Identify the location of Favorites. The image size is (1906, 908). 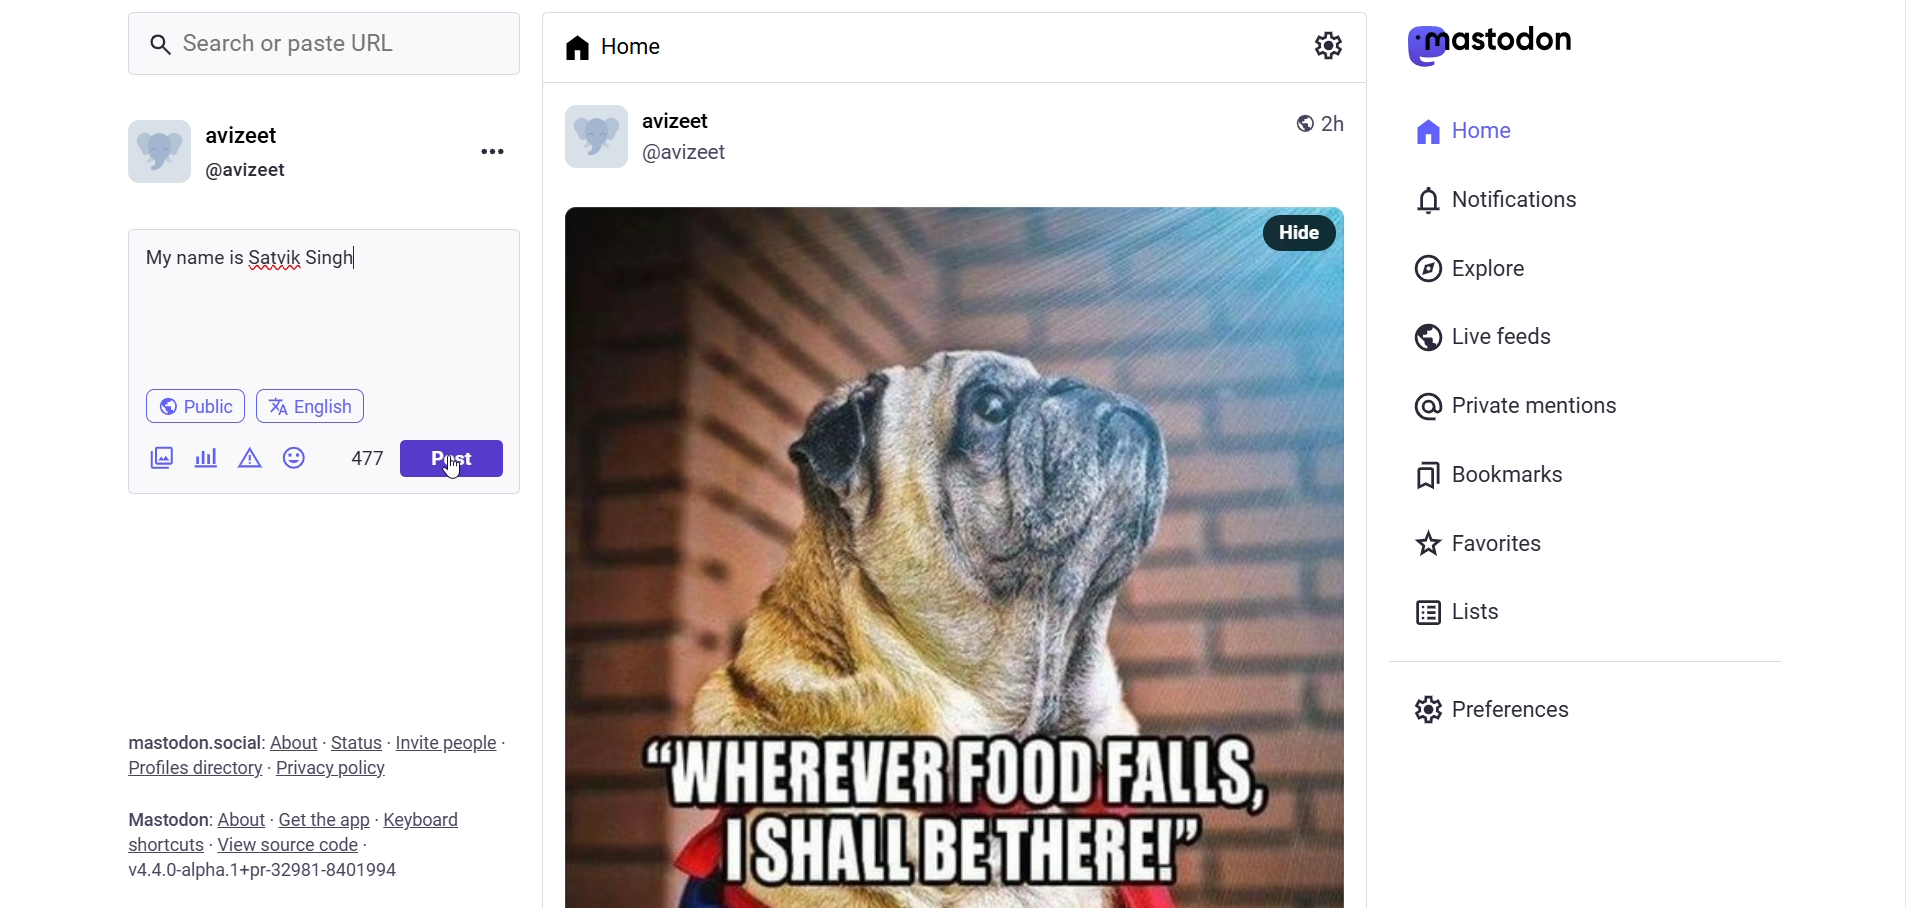
(1483, 546).